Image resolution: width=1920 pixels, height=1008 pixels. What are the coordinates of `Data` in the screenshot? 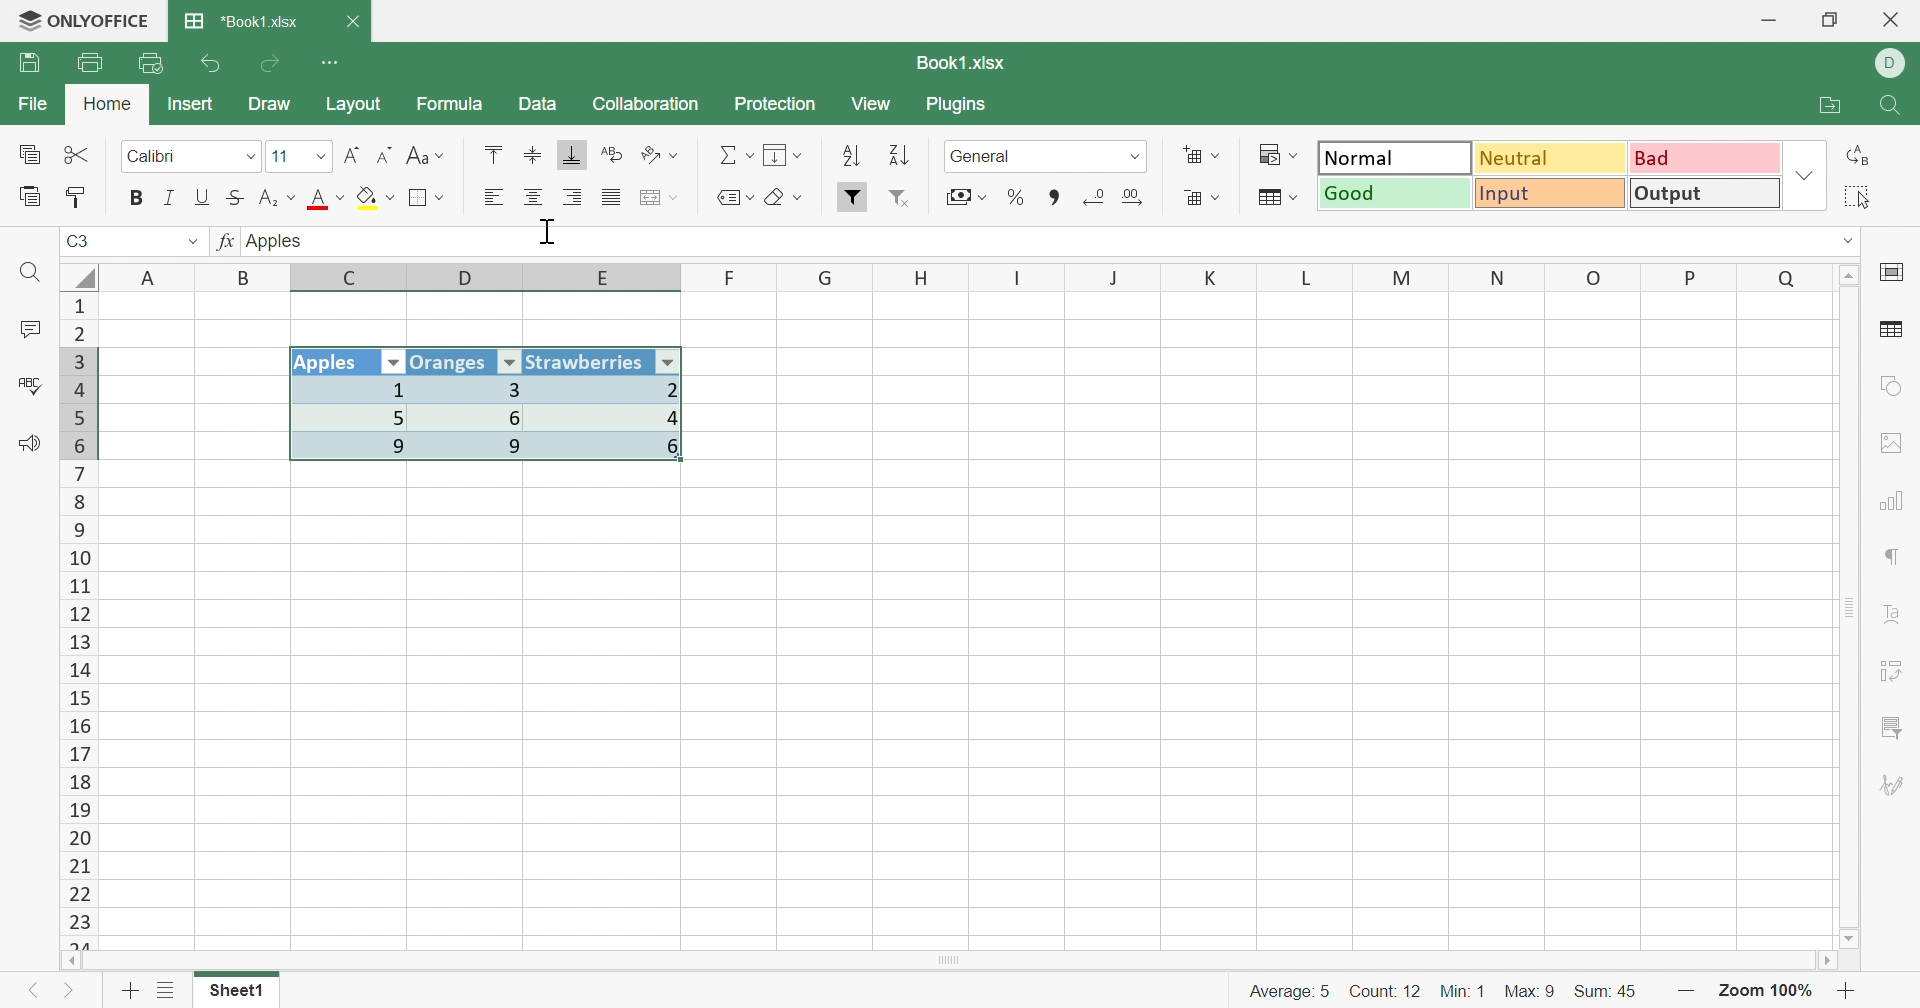 It's located at (538, 105).